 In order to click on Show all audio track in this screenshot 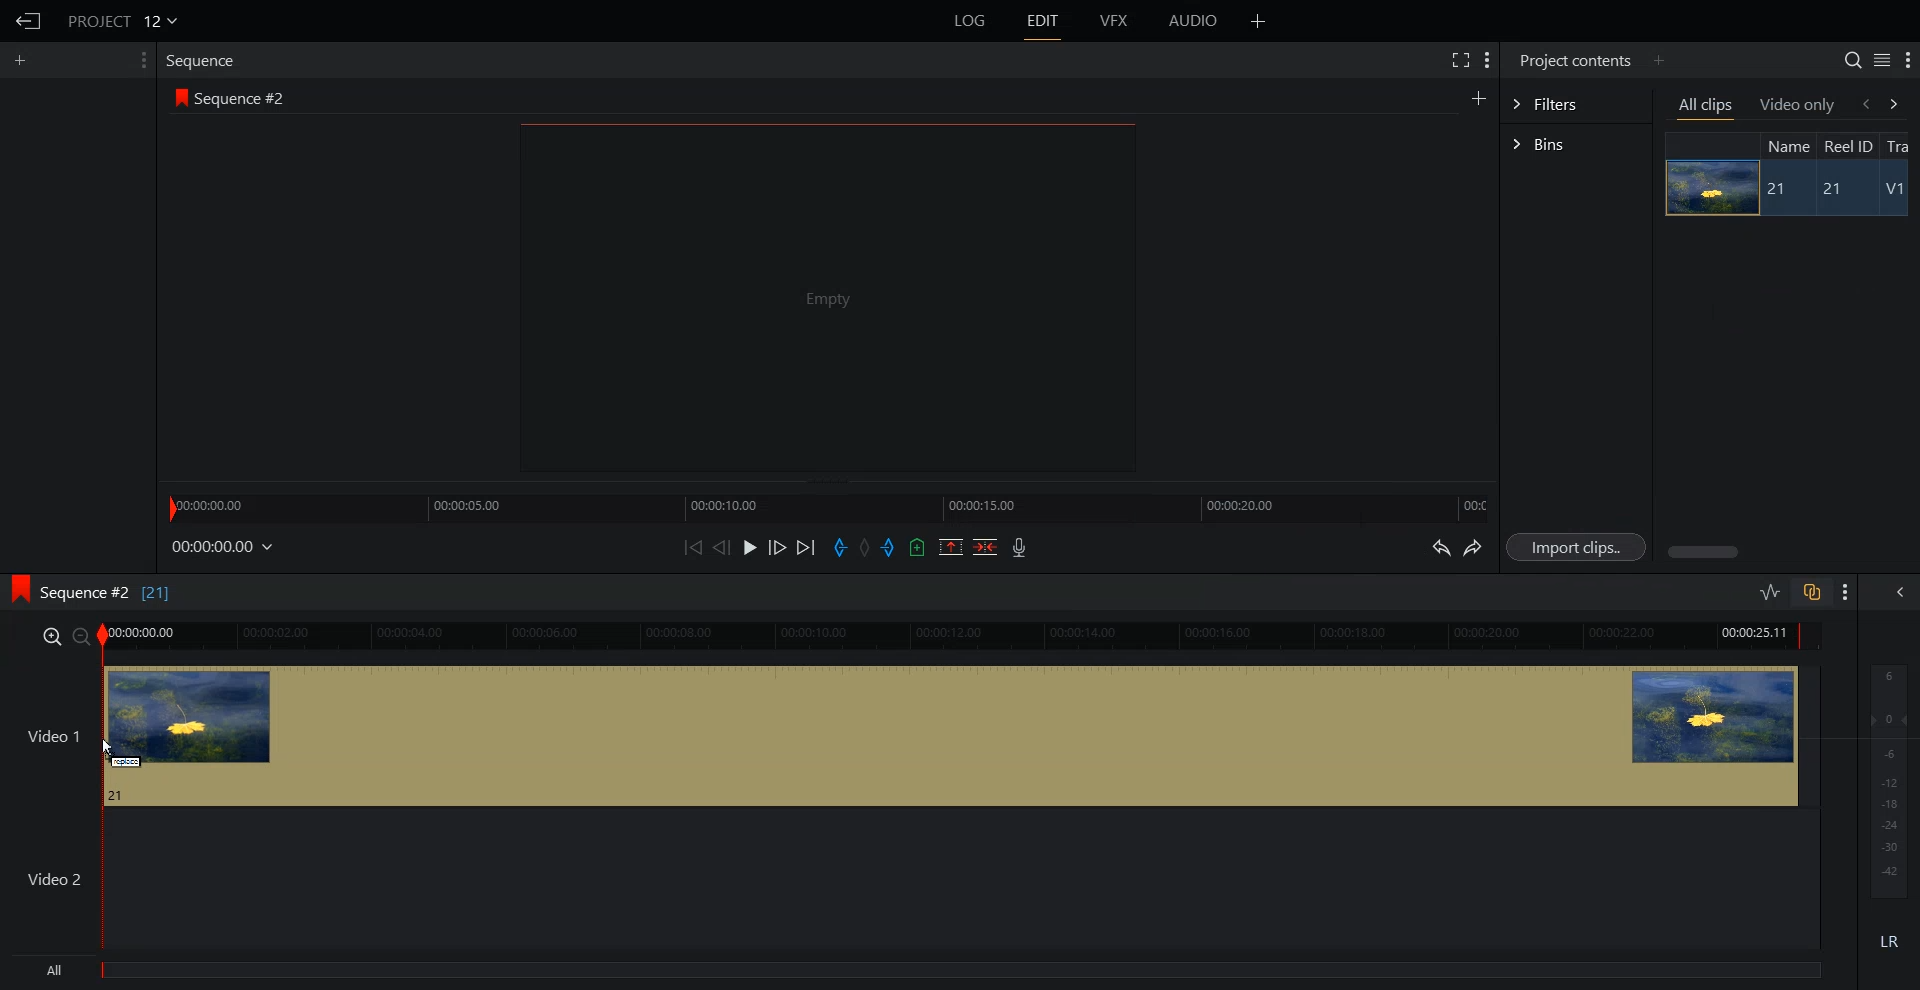, I will do `click(1901, 592)`.